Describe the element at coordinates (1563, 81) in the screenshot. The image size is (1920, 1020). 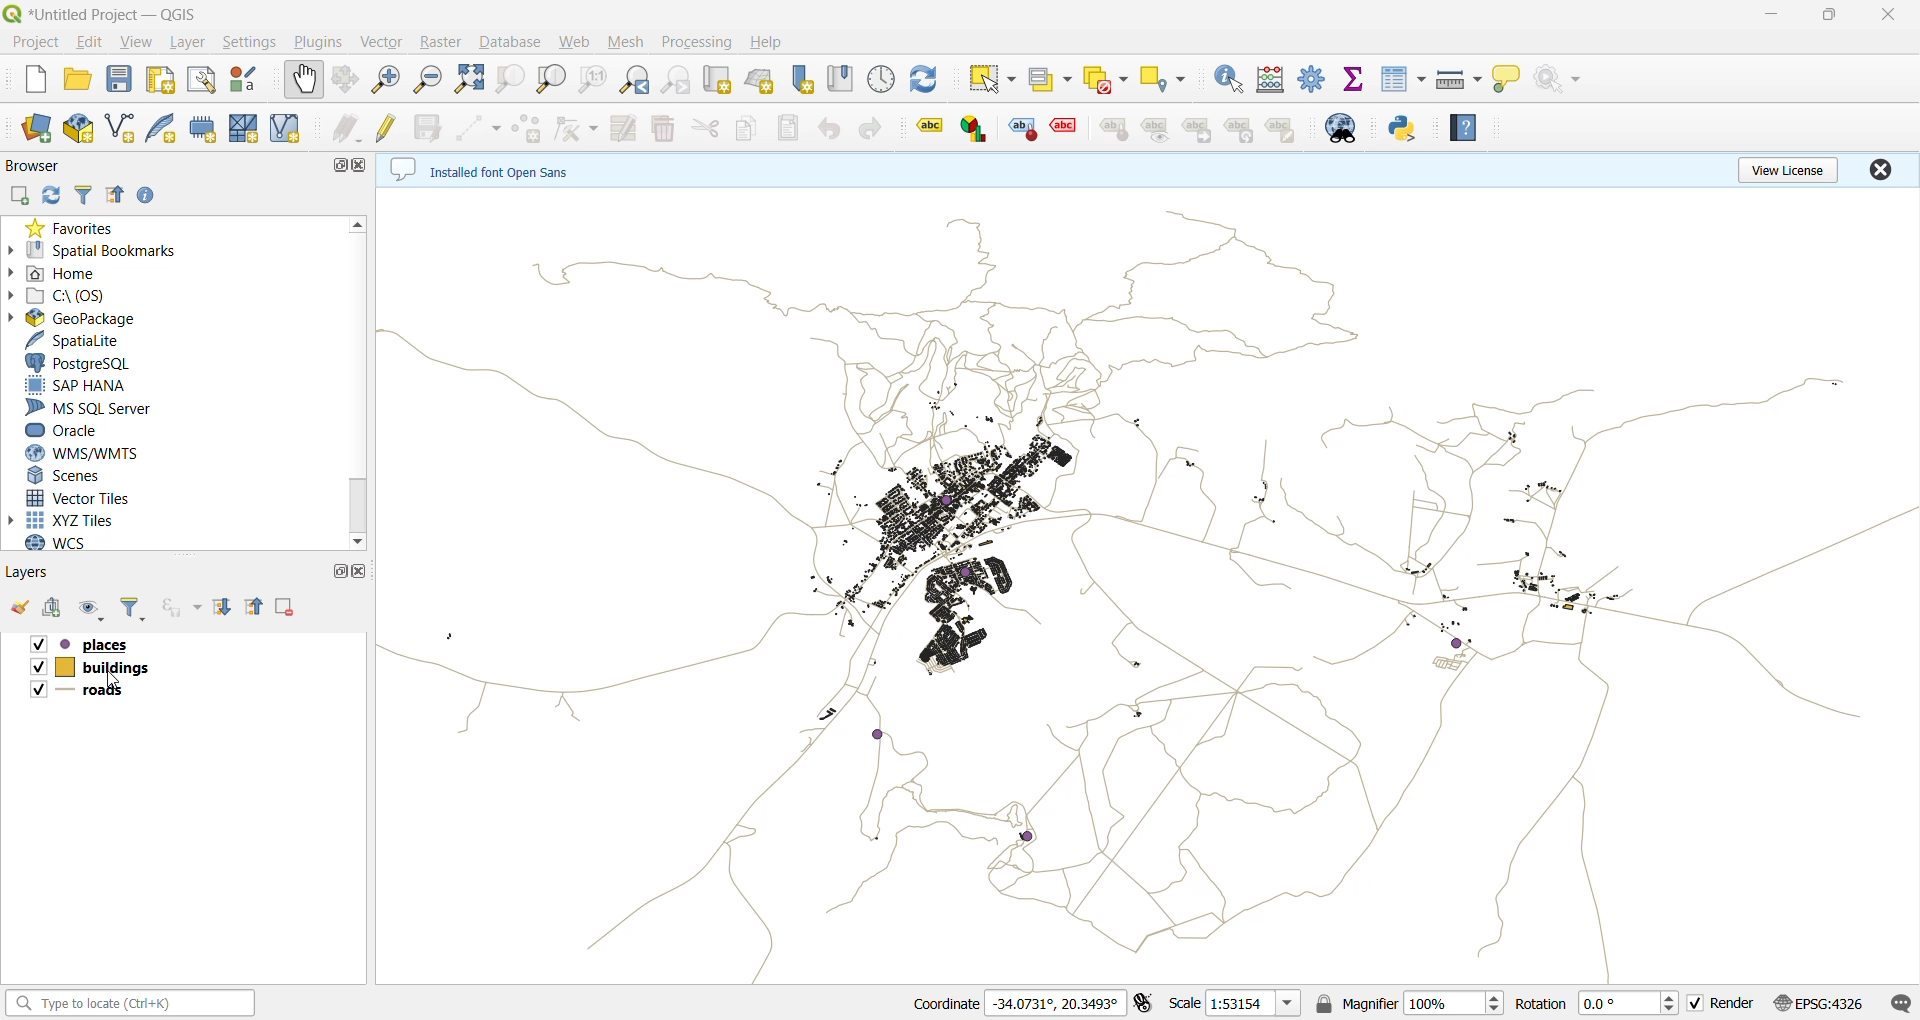
I see `no action` at that location.